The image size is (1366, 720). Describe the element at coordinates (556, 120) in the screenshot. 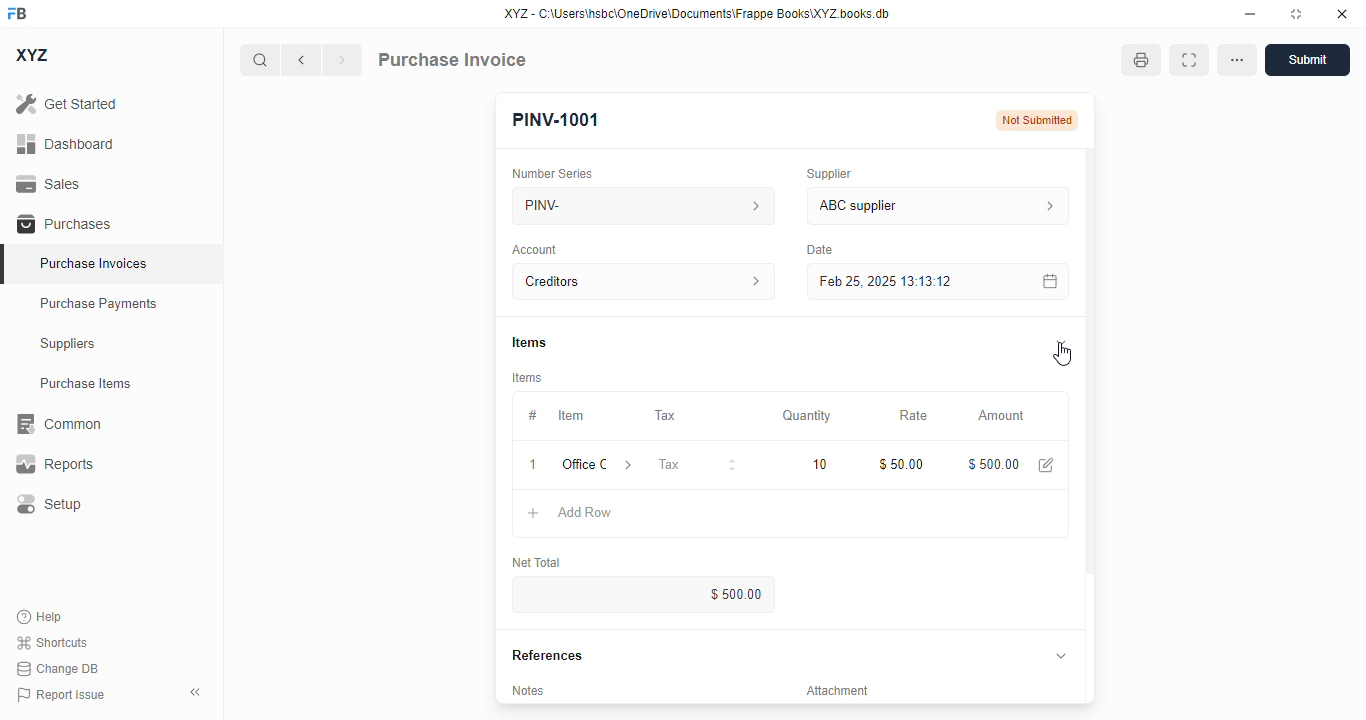

I see `PINV-1001` at that location.